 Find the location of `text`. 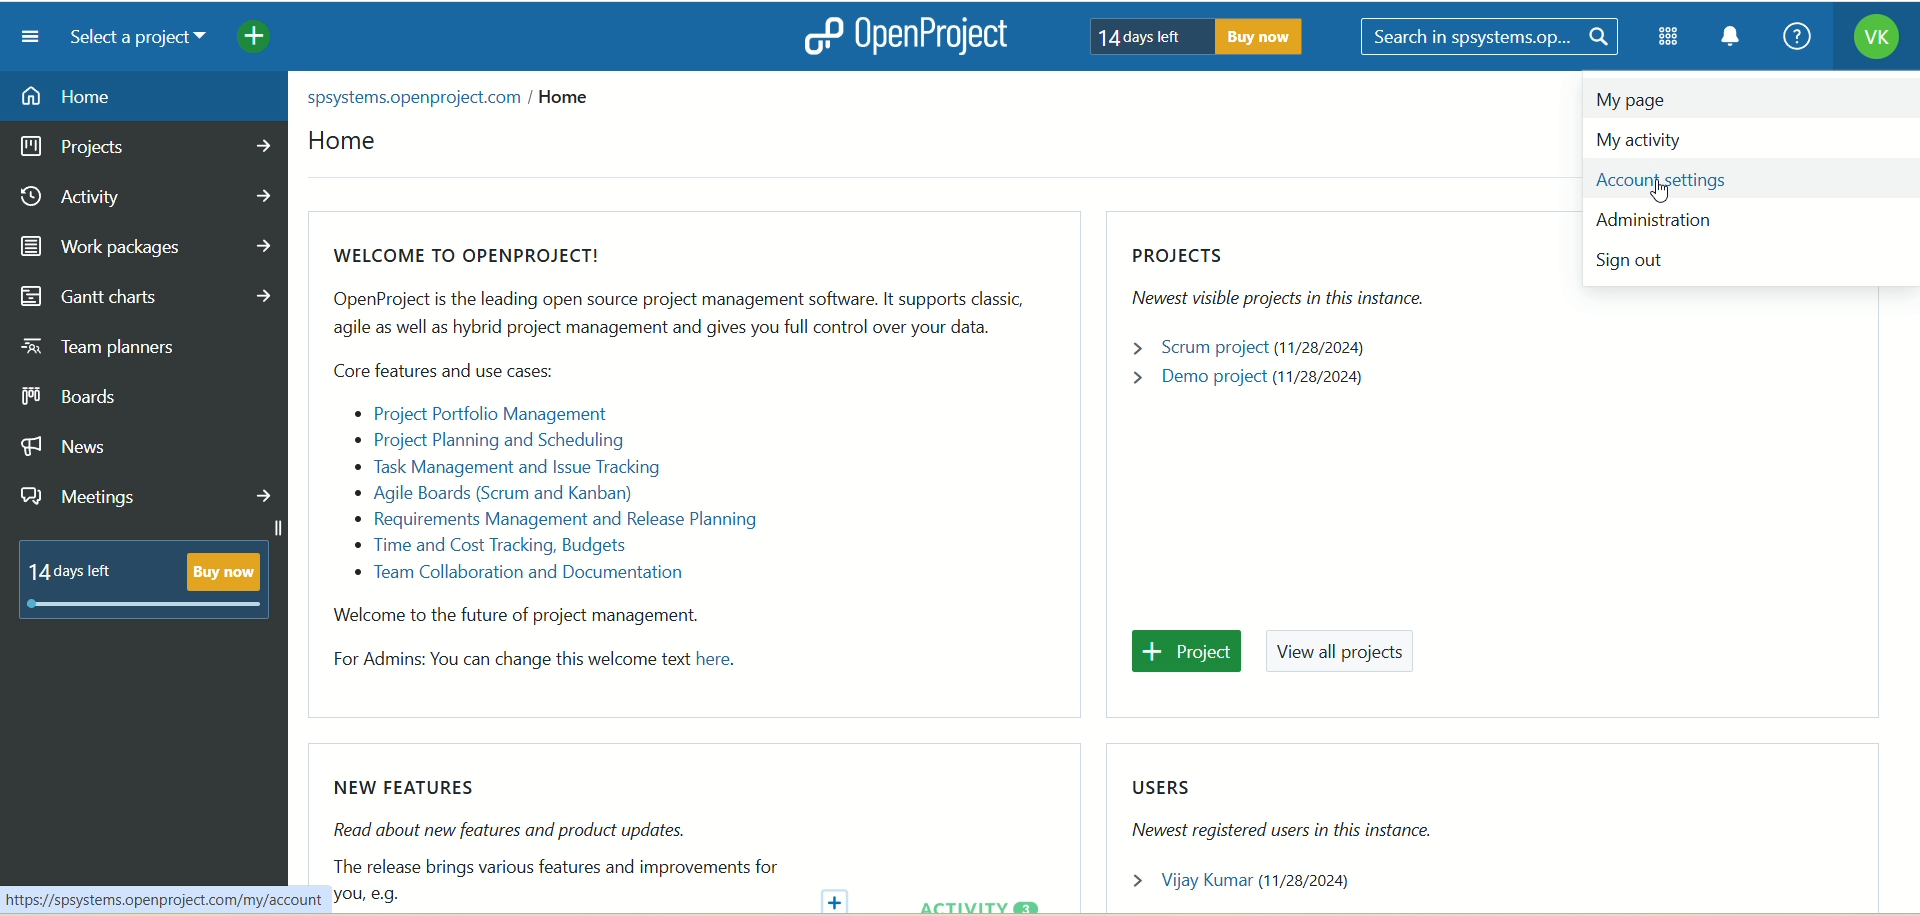

text is located at coordinates (454, 94).